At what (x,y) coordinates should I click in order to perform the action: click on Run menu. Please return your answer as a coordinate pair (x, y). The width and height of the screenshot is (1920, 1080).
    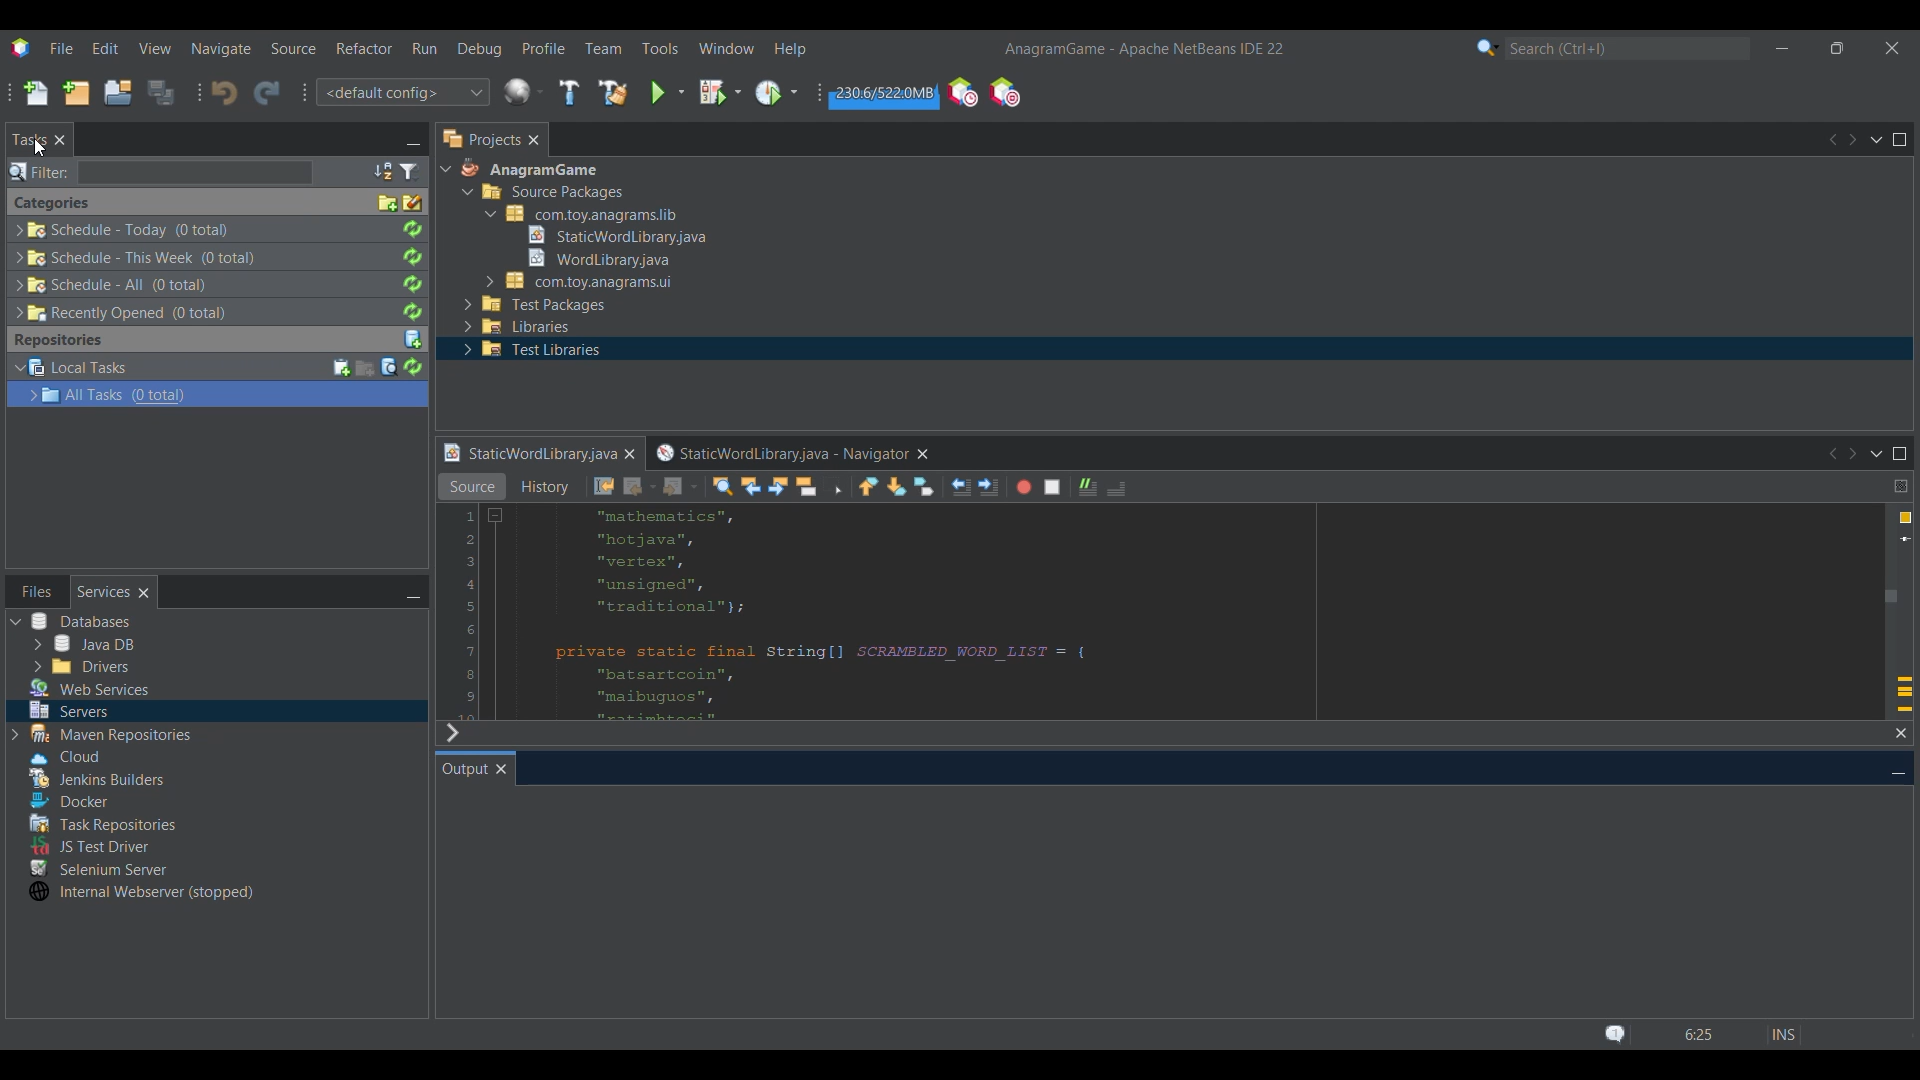
    Looking at the image, I should click on (424, 48).